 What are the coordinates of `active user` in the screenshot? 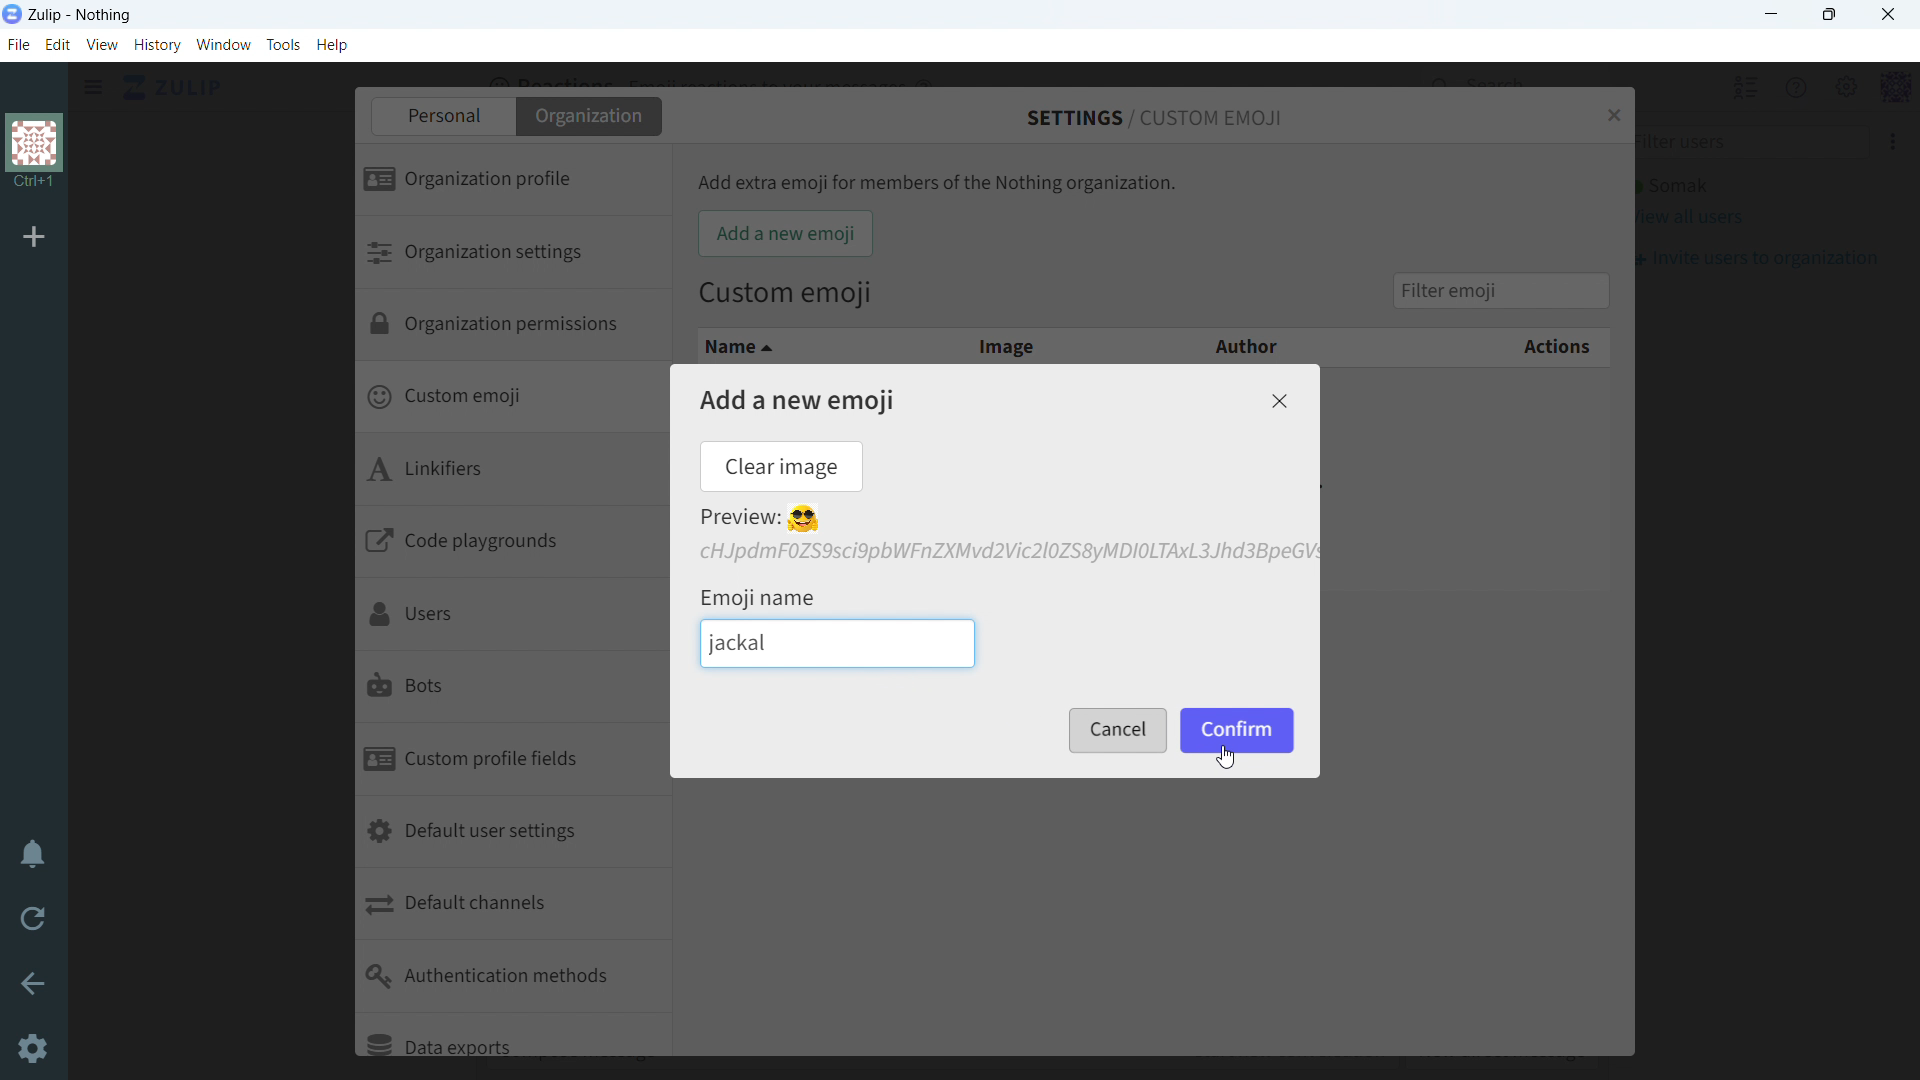 It's located at (1671, 186).